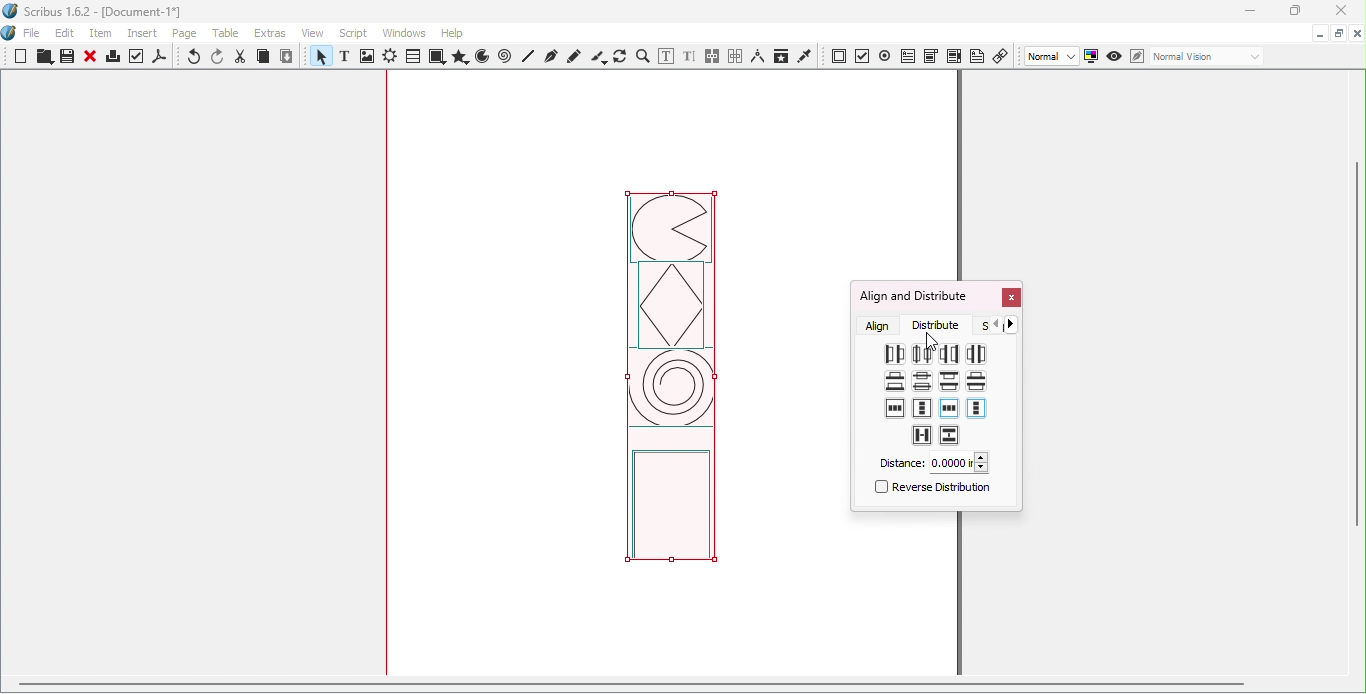 This screenshot has width=1366, height=694. I want to click on New, so click(21, 56).